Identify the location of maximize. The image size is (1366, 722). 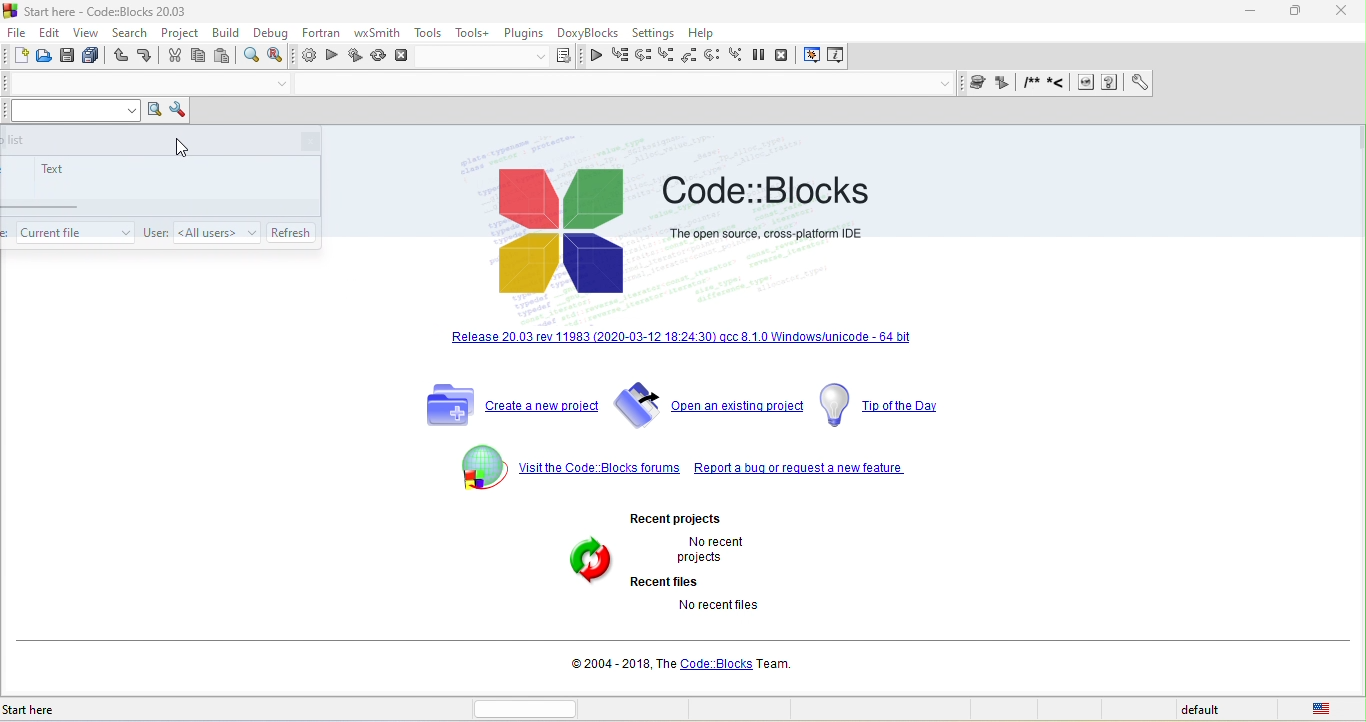
(1297, 14).